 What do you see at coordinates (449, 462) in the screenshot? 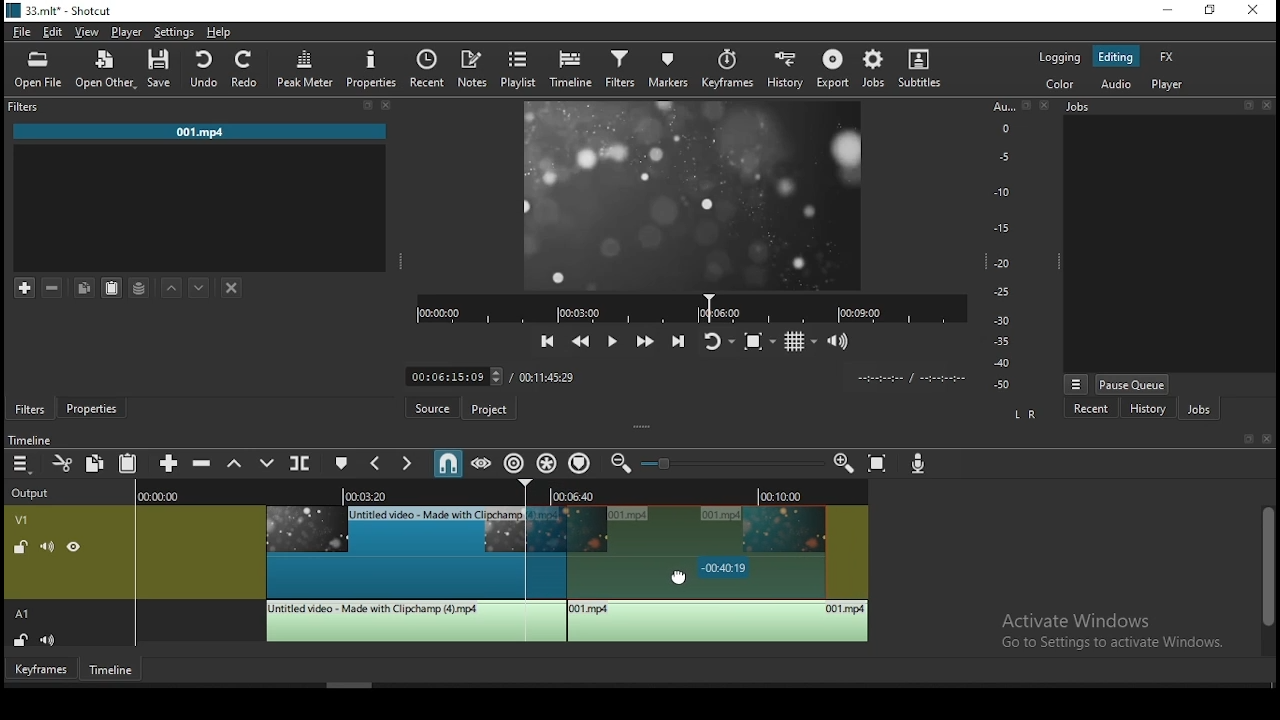
I see `snap` at bounding box center [449, 462].